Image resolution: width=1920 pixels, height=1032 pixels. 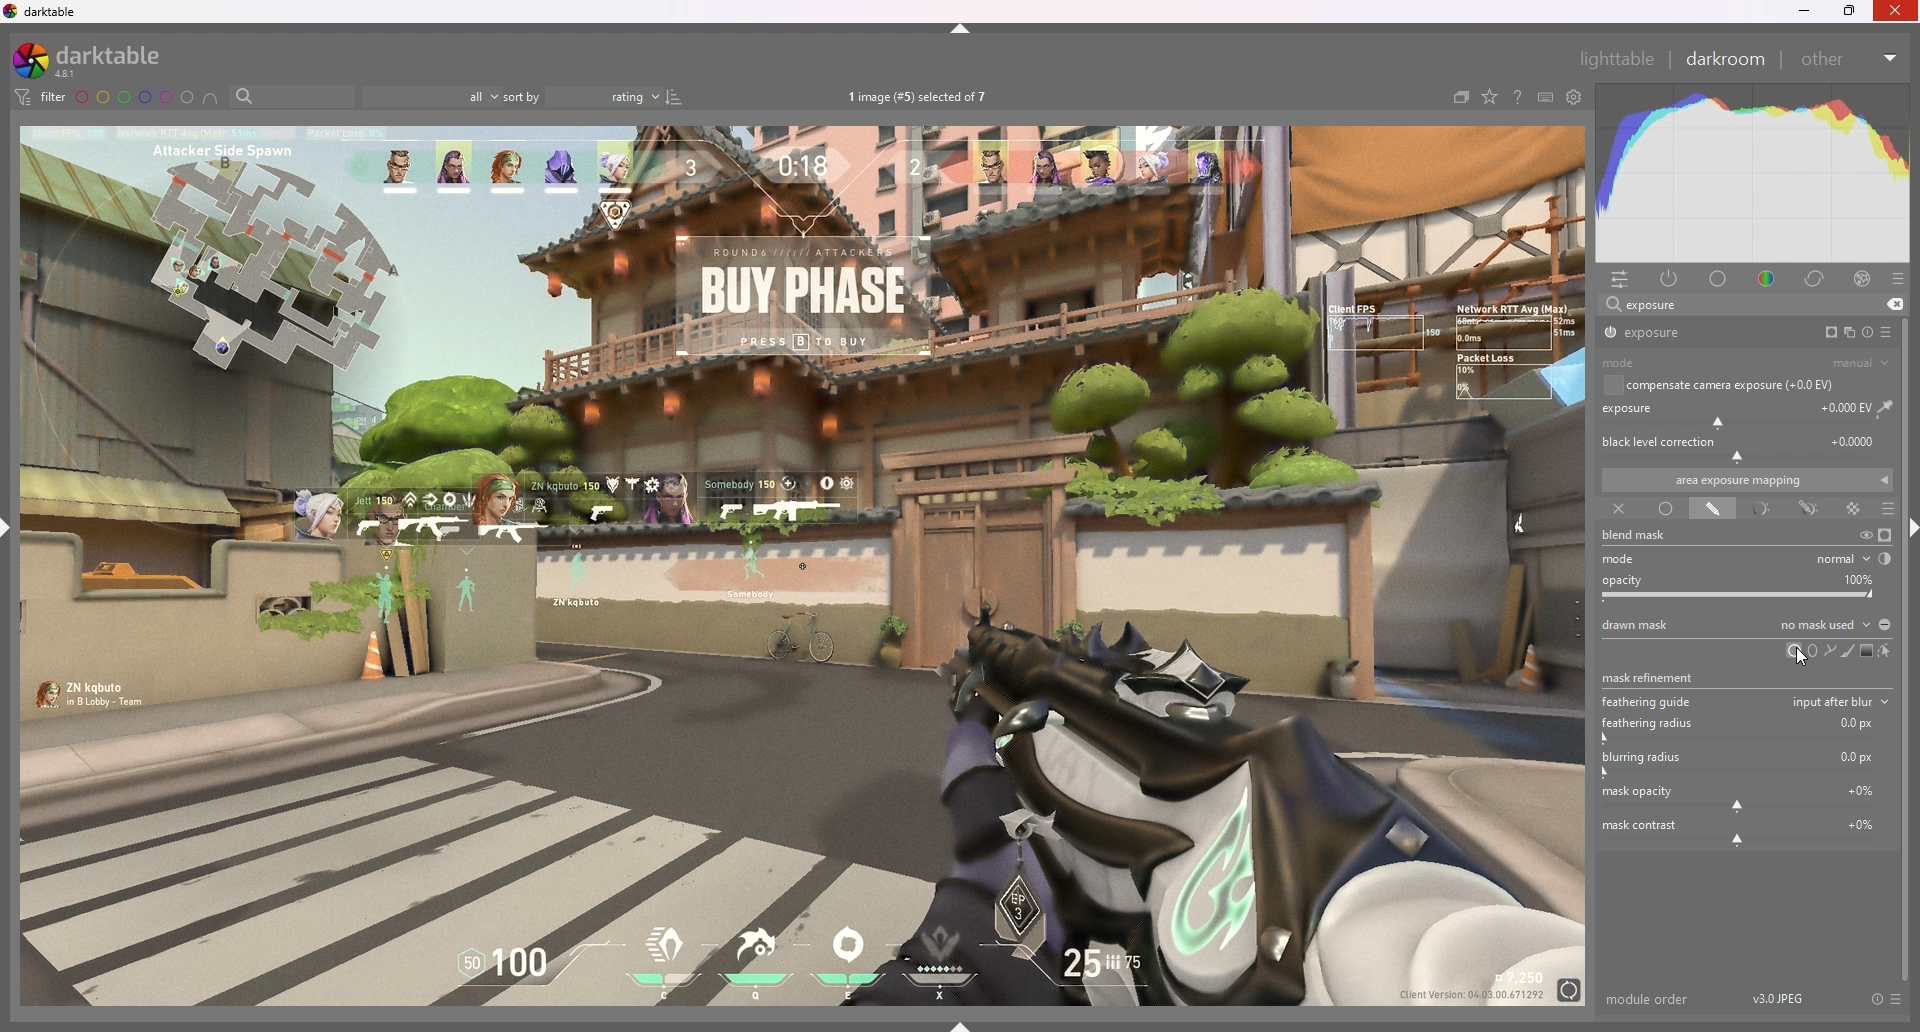 What do you see at coordinates (1712, 510) in the screenshot?
I see `drawn mask` at bounding box center [1712, 510].